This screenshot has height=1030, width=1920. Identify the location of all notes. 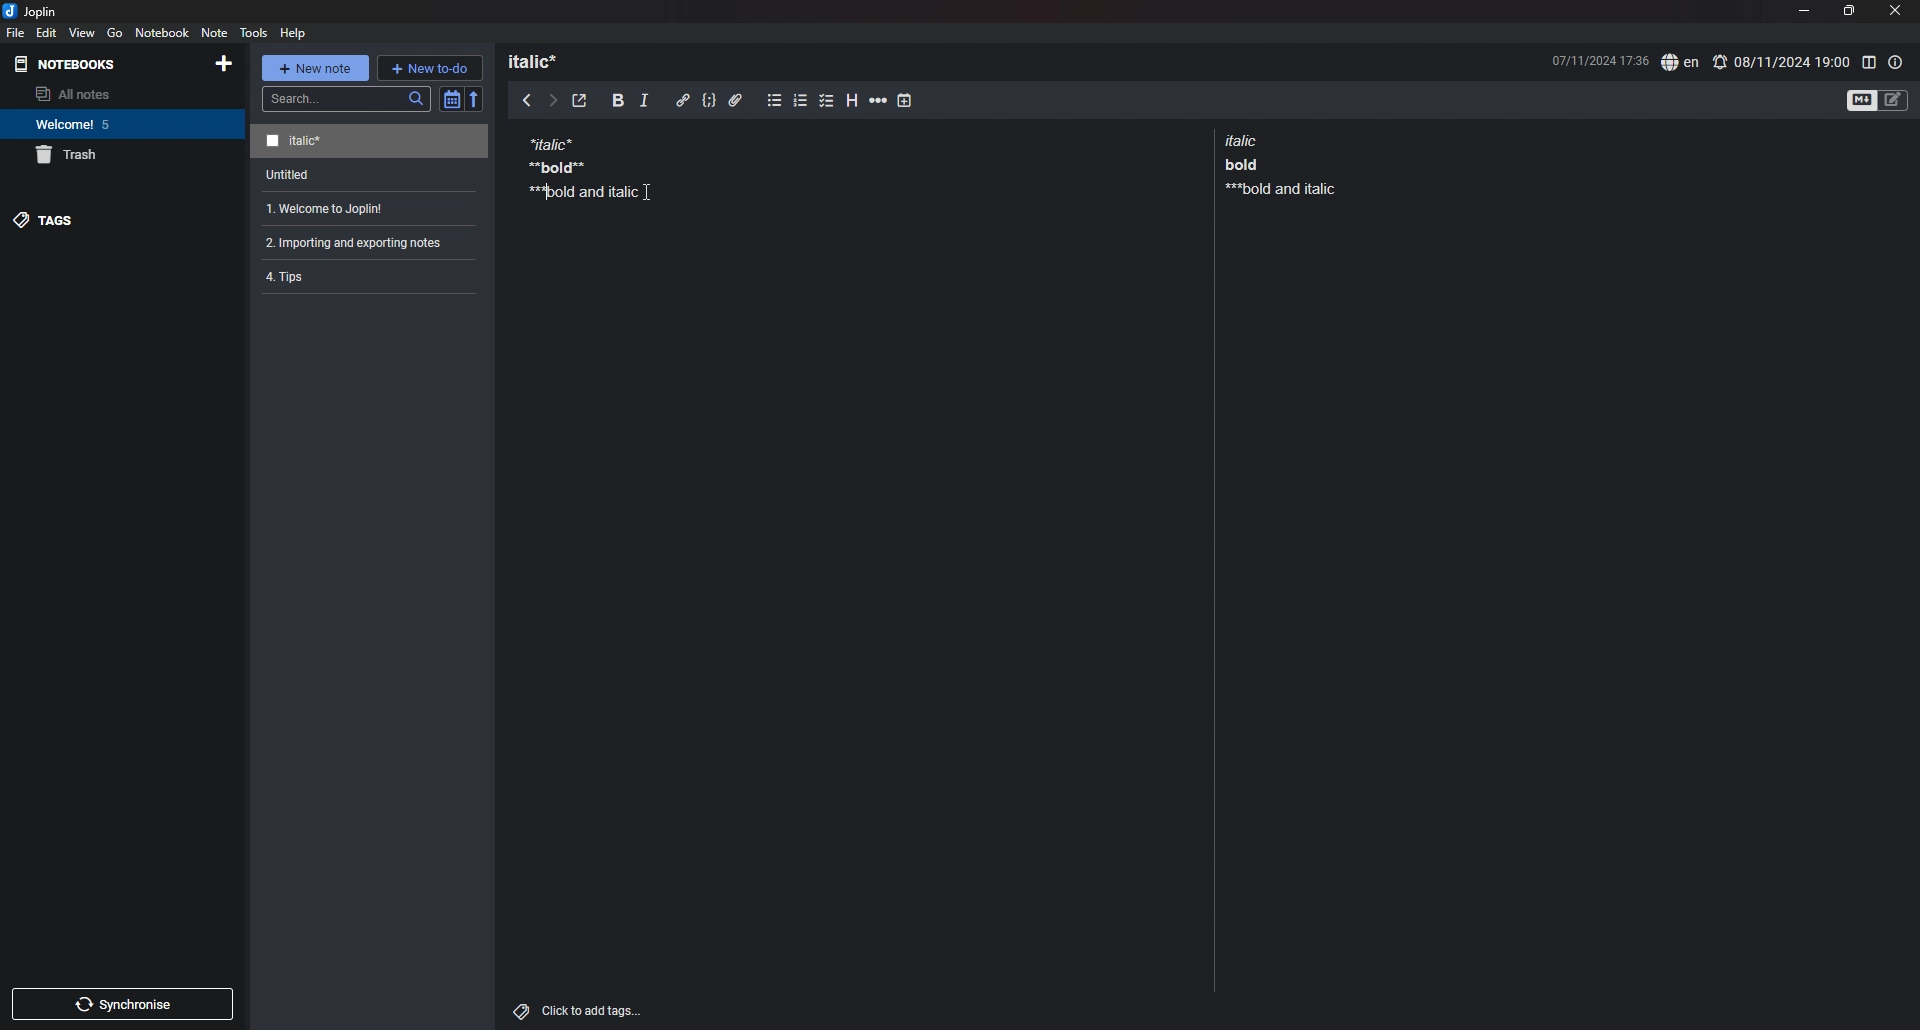
(117, 94).